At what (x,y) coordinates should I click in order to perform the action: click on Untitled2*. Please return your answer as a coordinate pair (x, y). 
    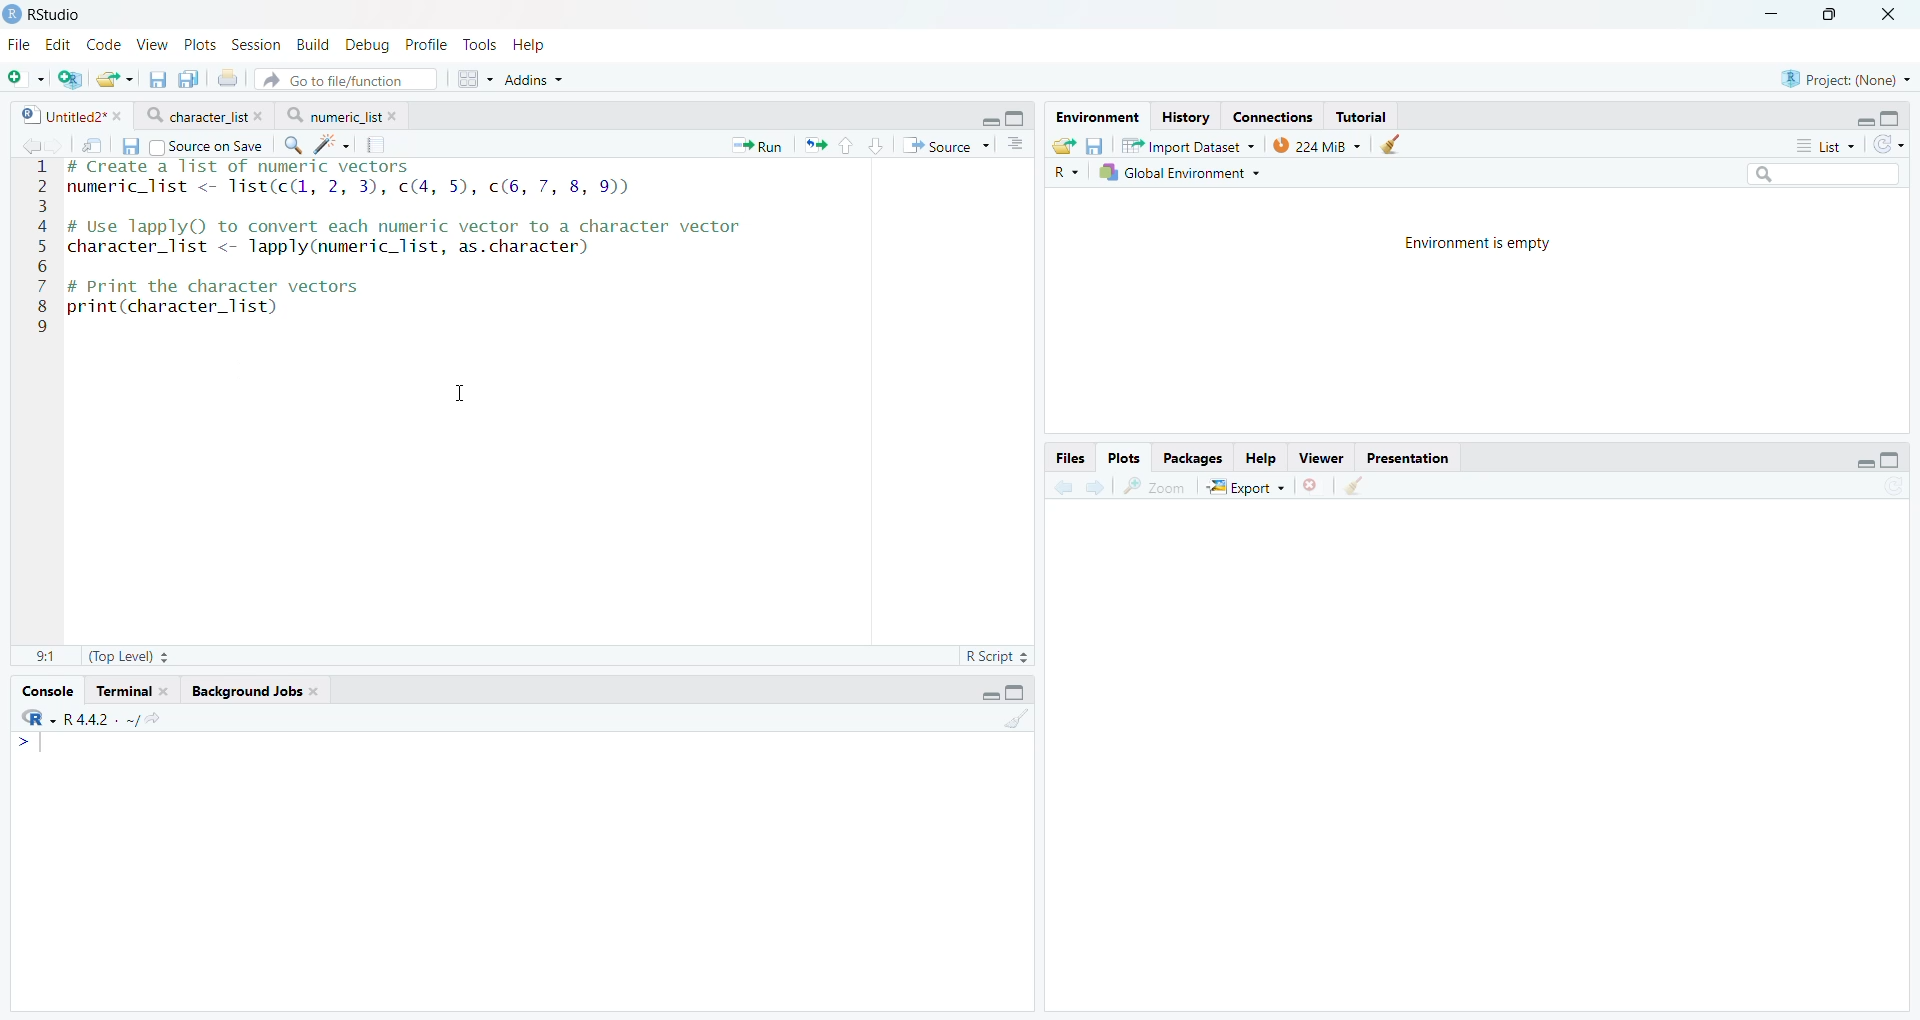
    Looking at the image, I should click on (69, 114).